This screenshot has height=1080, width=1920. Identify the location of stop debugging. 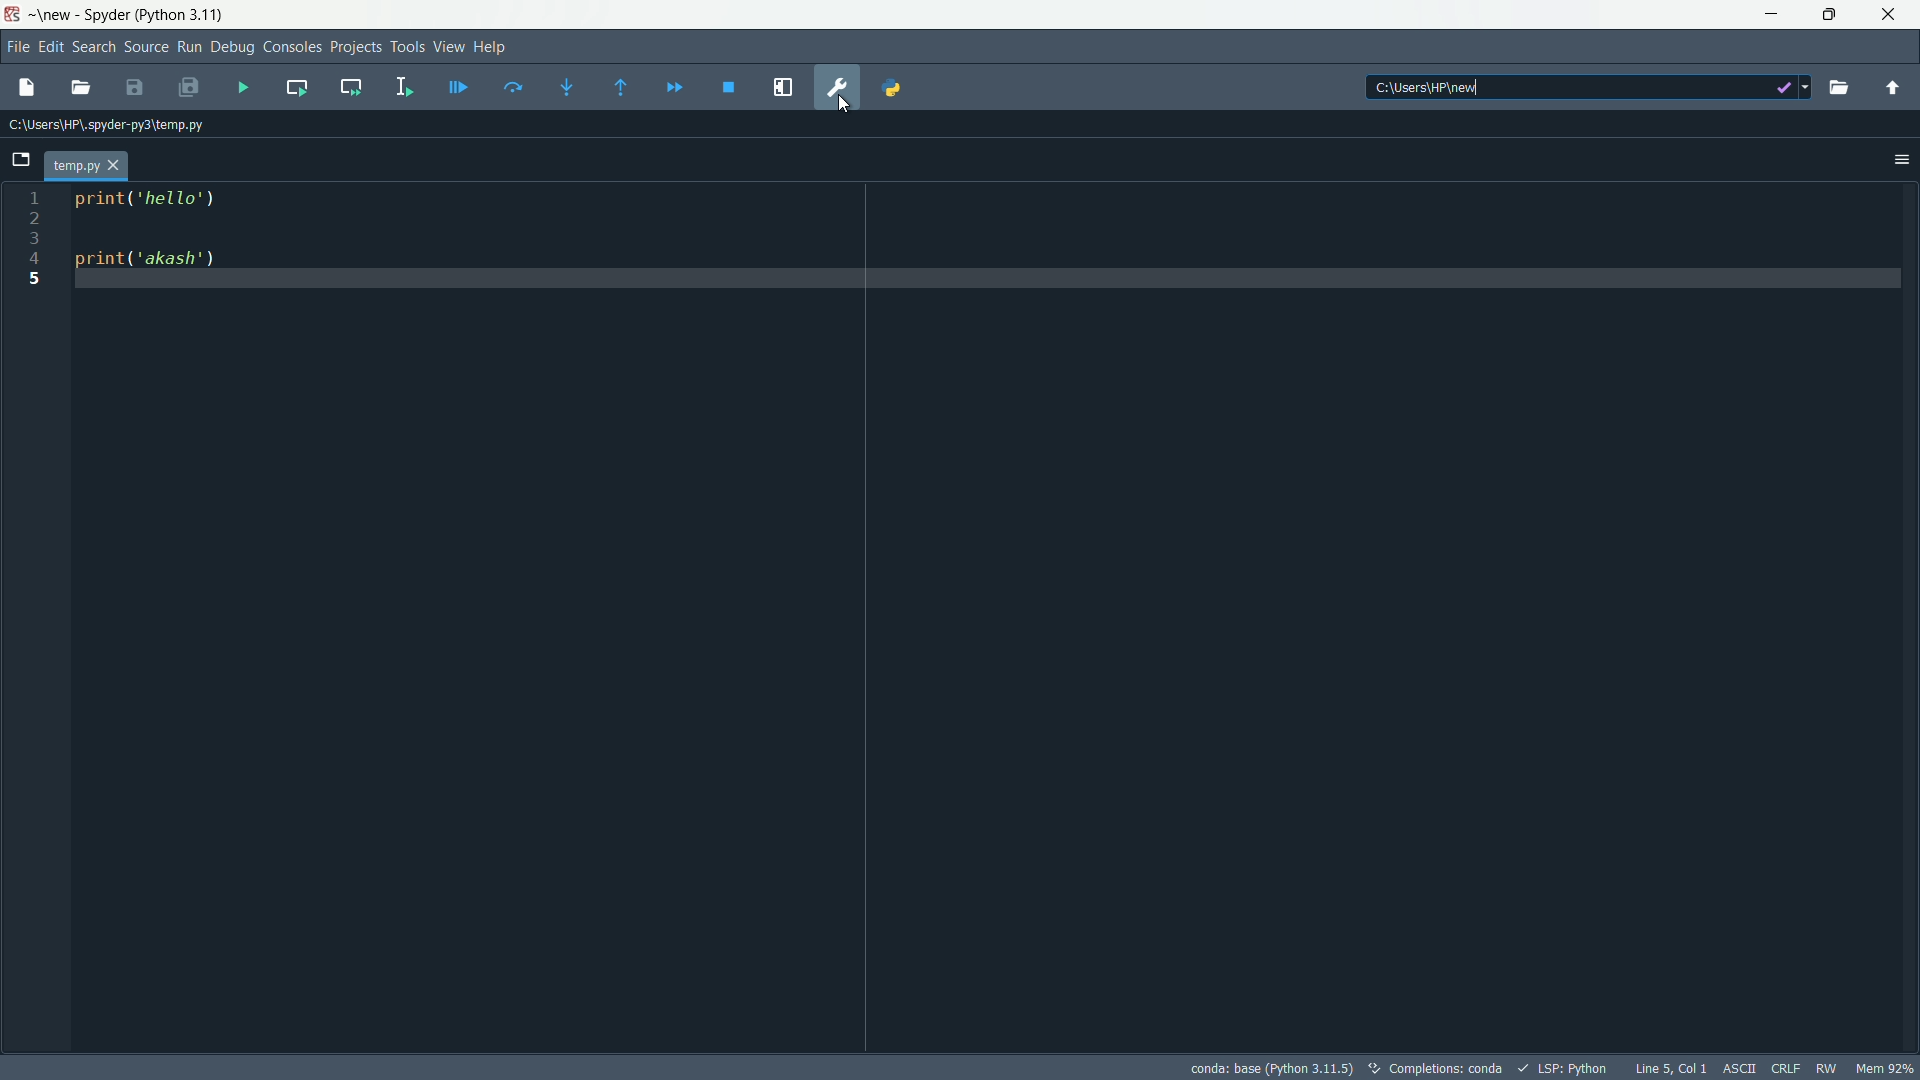
(728, 88).